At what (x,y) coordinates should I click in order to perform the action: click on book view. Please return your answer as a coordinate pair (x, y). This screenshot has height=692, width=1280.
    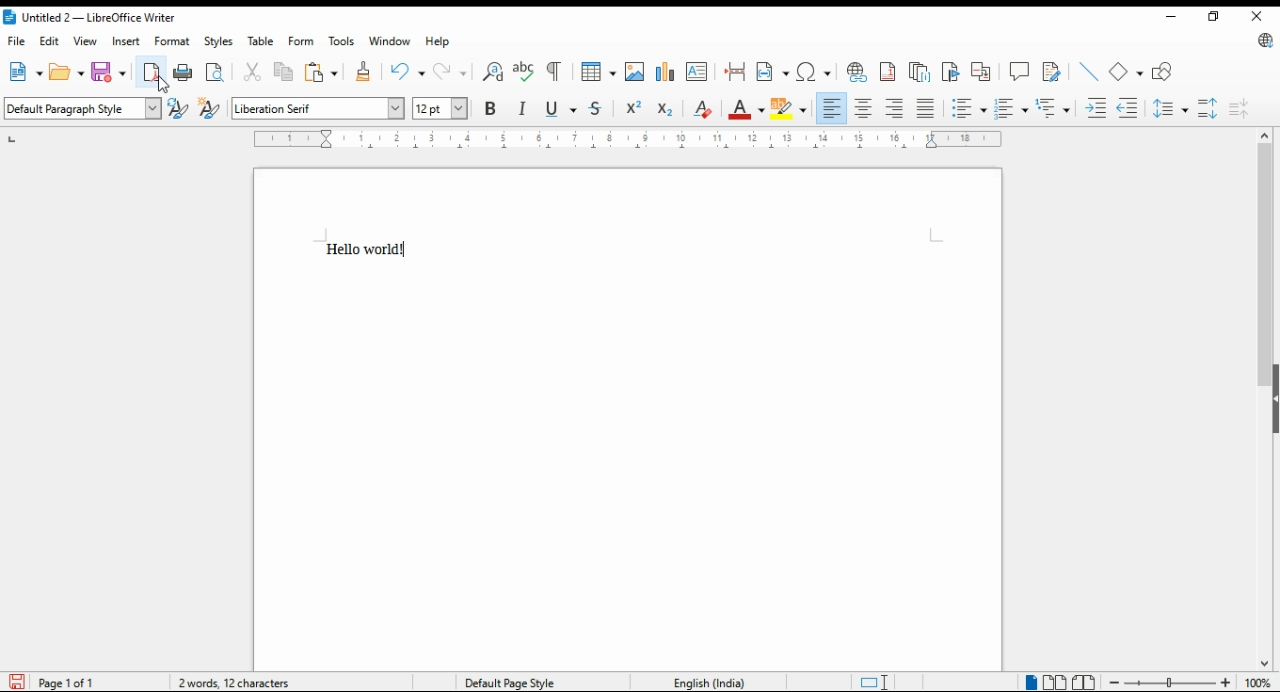
    Looking at the image, I should click on (1082, 683).